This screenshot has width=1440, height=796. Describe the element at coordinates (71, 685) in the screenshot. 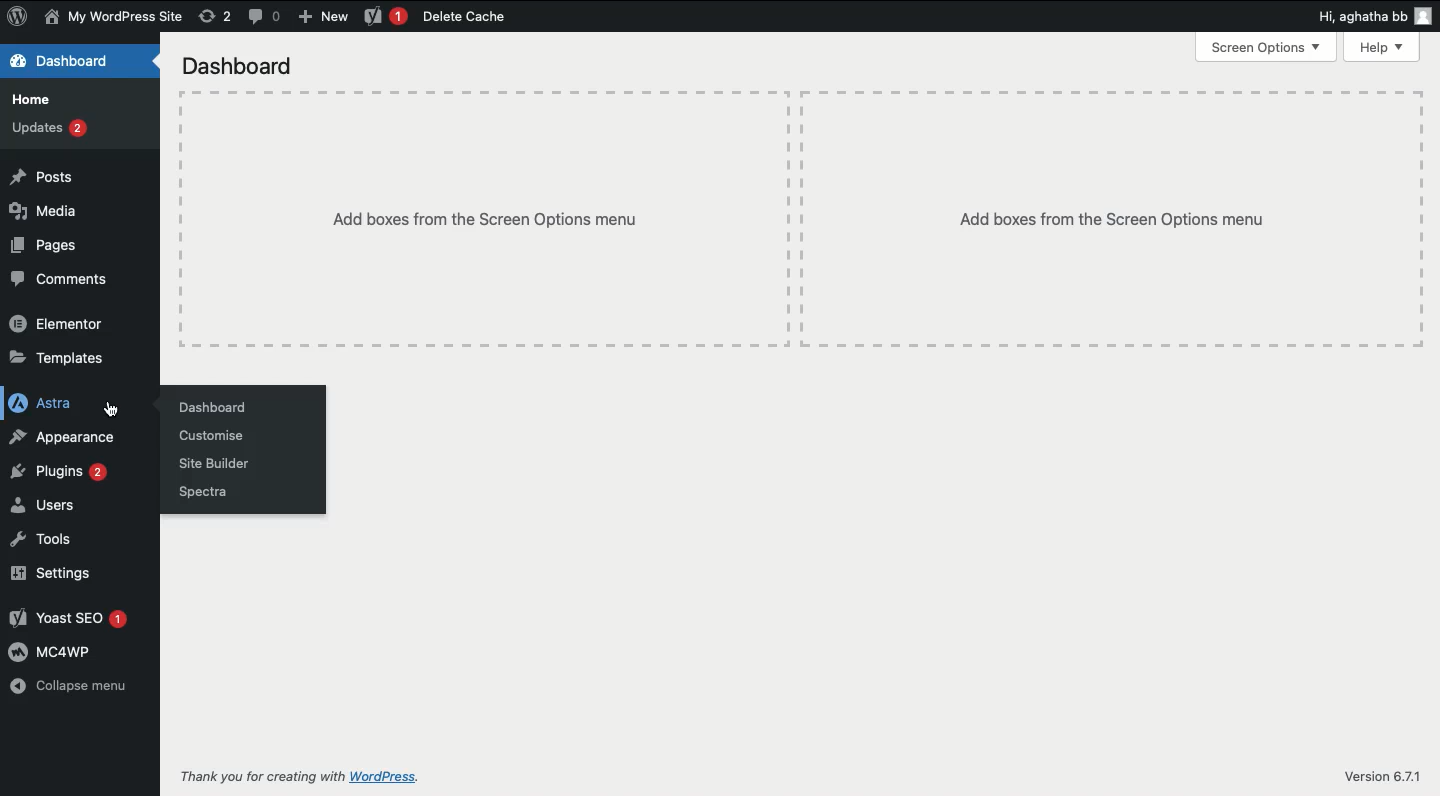

I see `Collapse menu` at that location.